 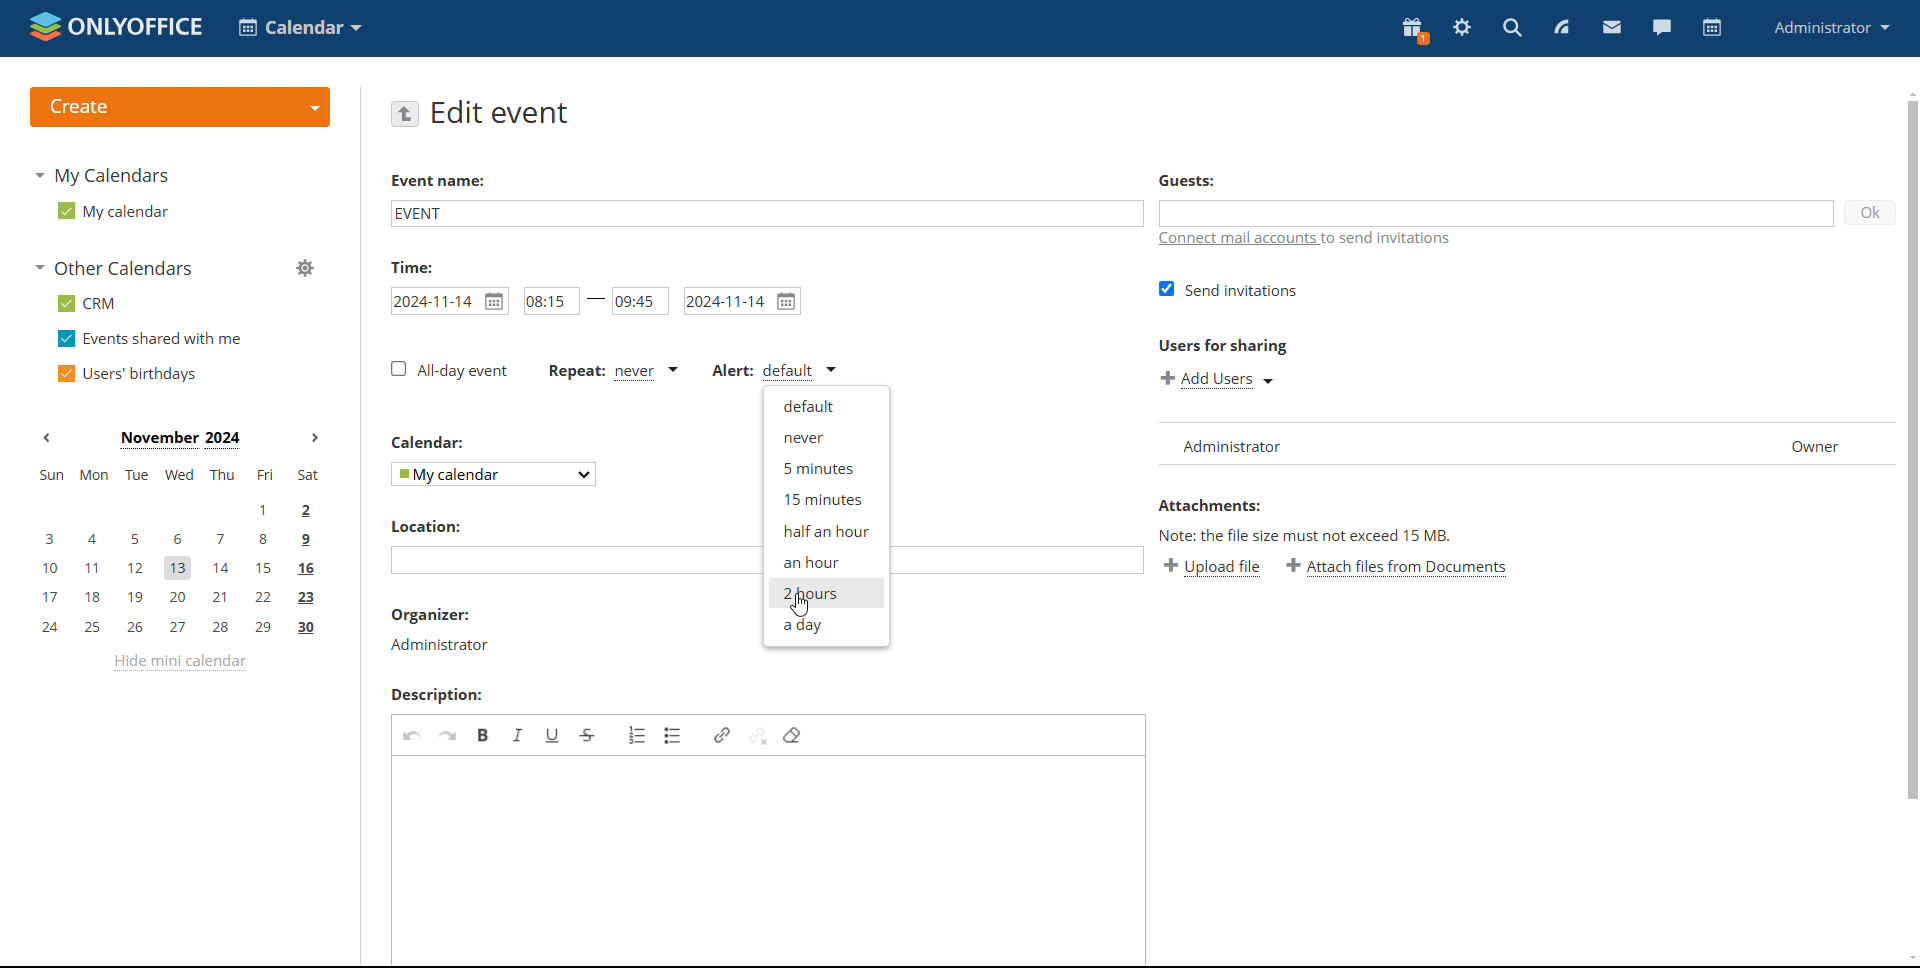 What do you see at coordinates (177, 554) in the screenshot?
I see `mini calendar` at bounding box center [177, 554].